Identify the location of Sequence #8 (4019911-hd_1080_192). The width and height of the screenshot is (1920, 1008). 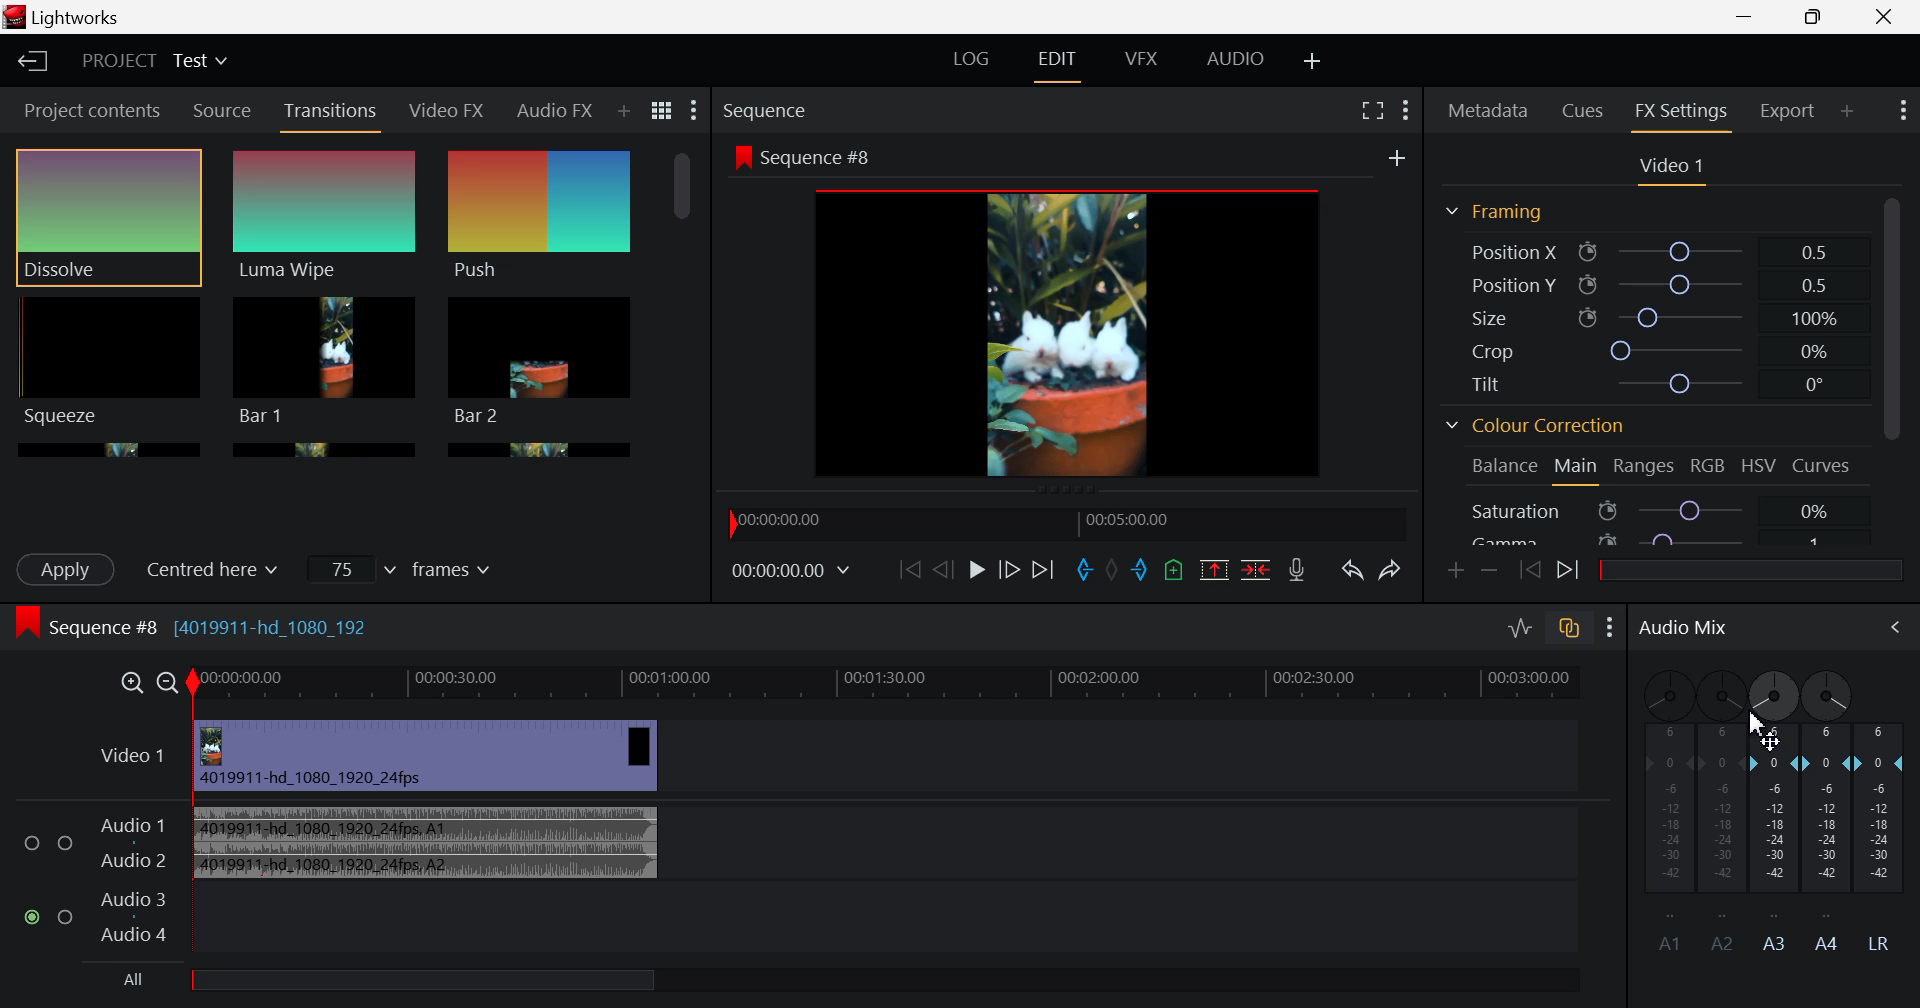
(198, 626).